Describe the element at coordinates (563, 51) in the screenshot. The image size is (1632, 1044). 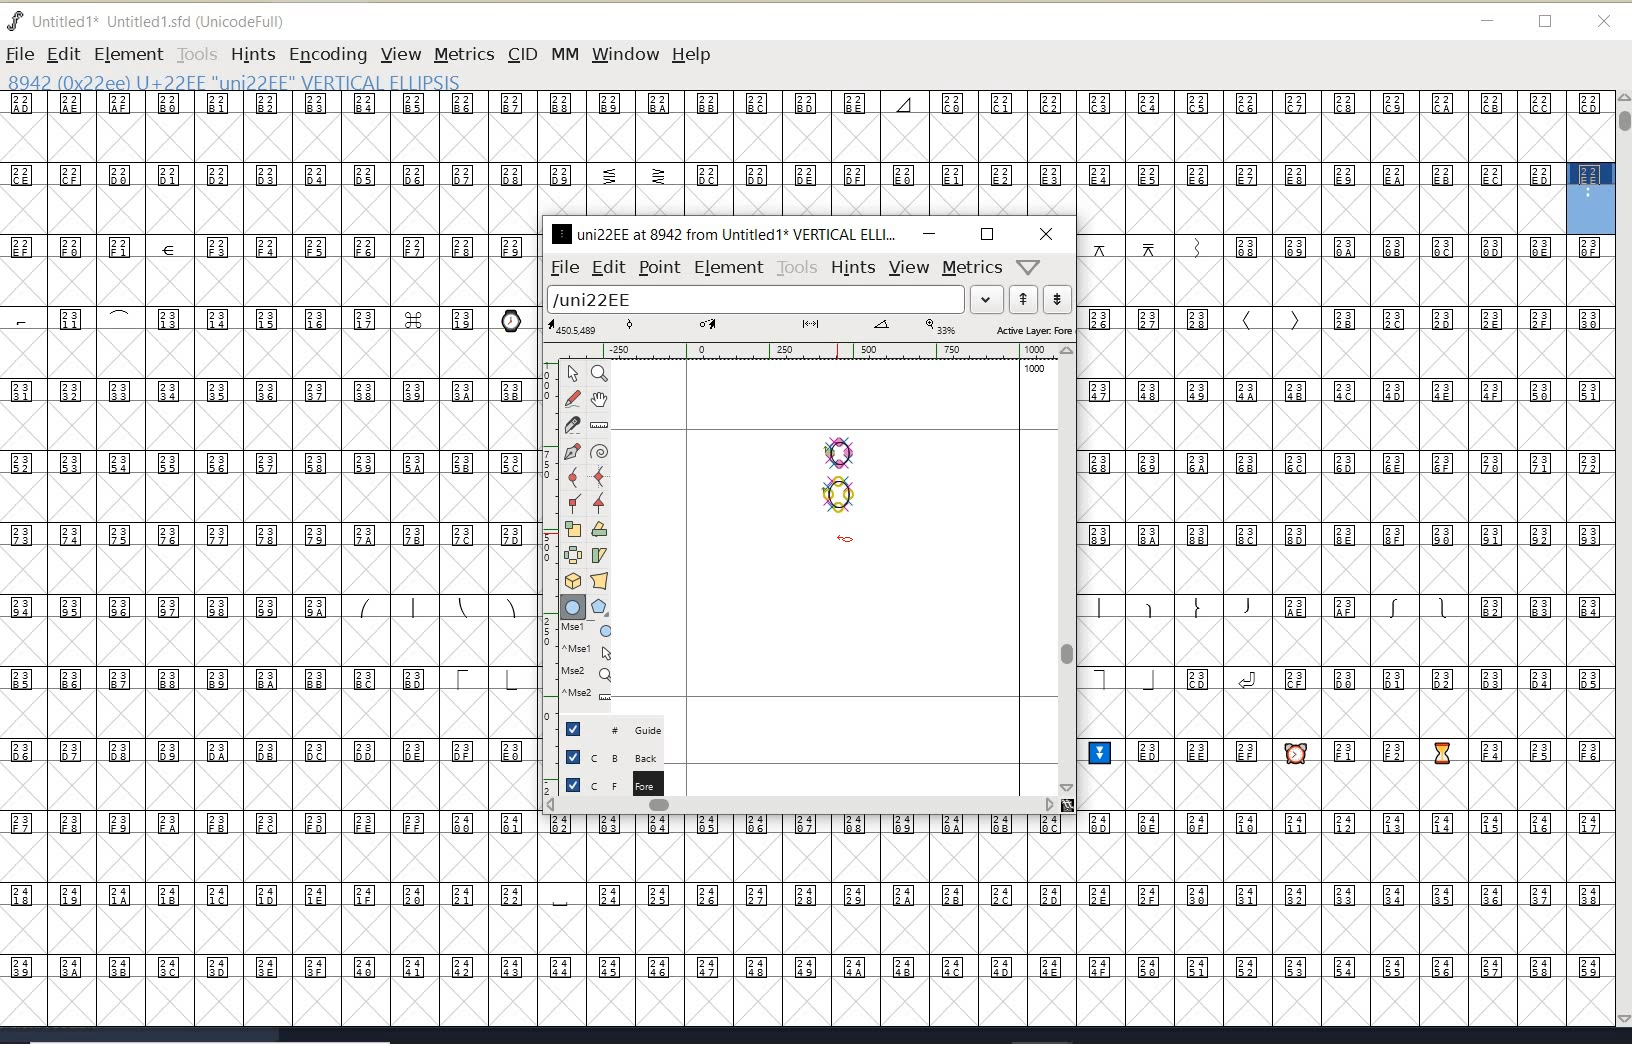
I see `mm` at that location.